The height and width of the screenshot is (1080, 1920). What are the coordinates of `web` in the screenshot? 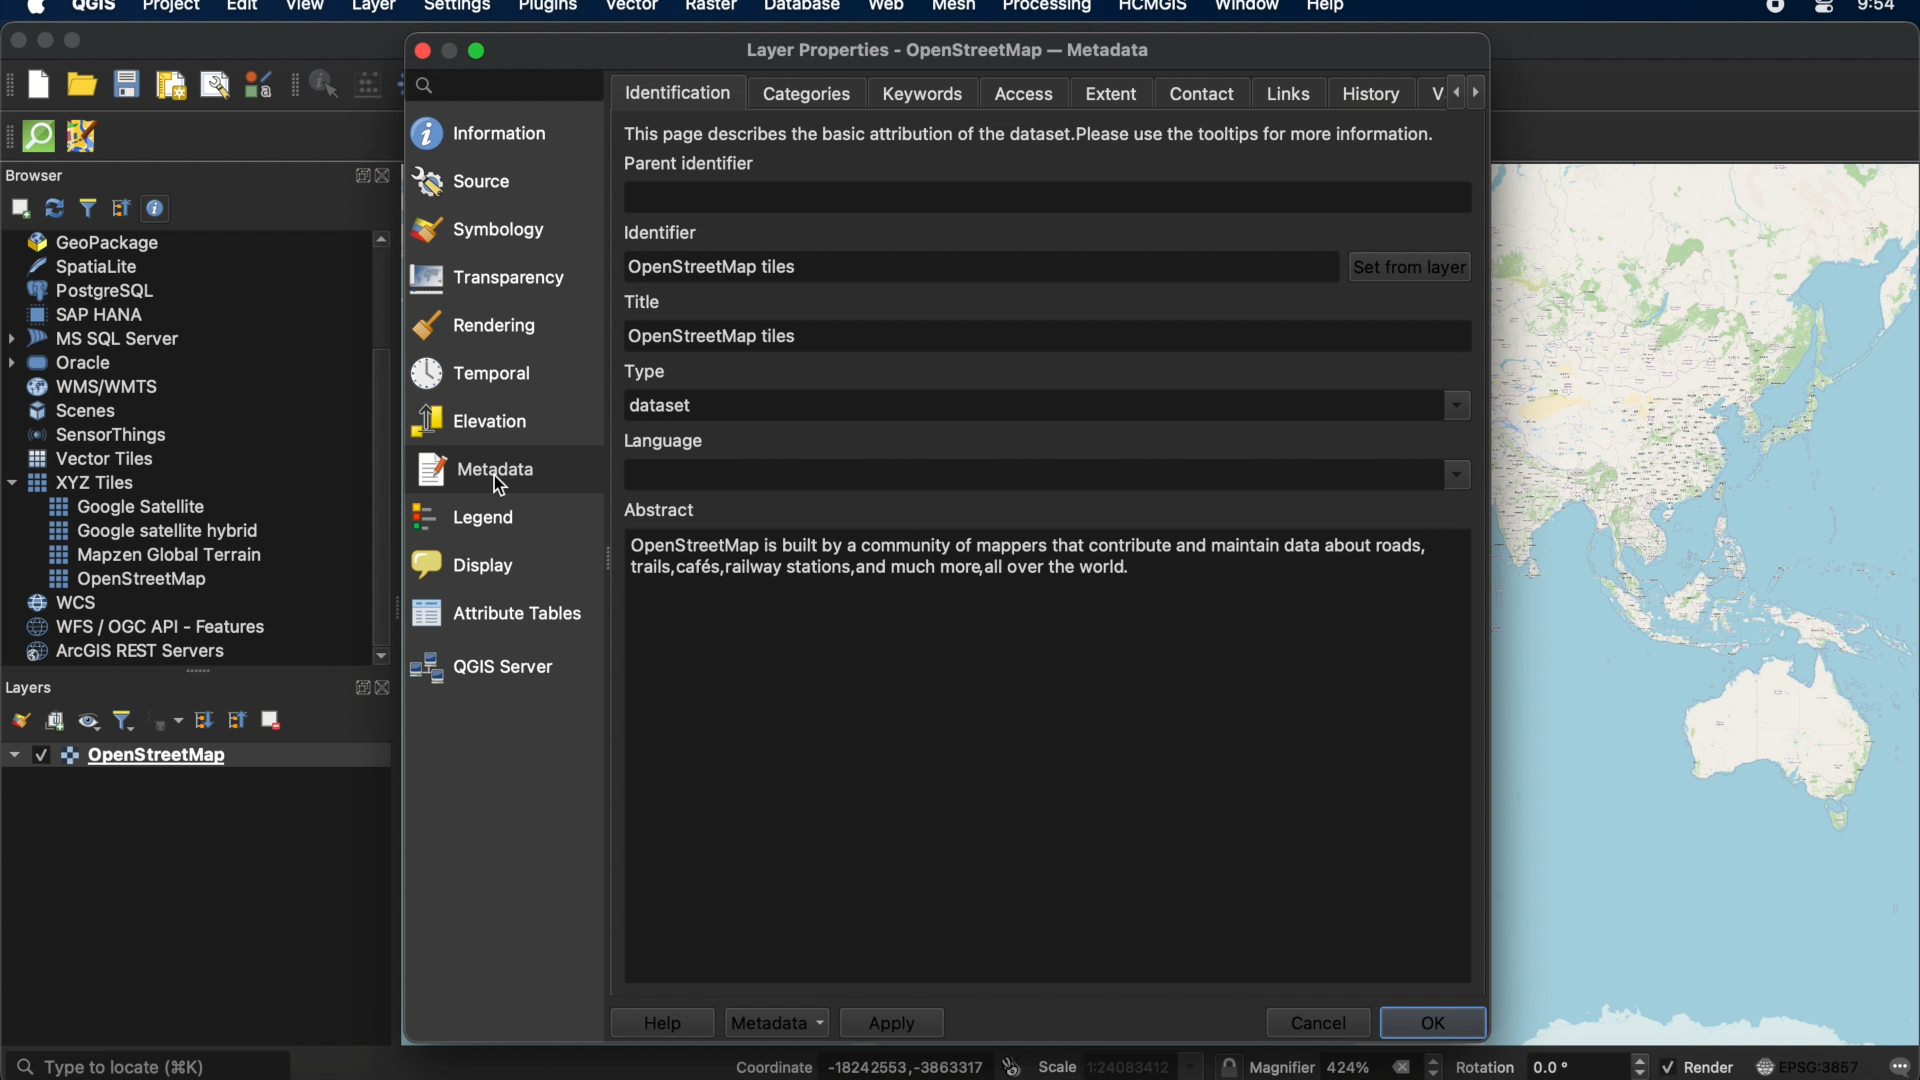 It's located at (886, 8).